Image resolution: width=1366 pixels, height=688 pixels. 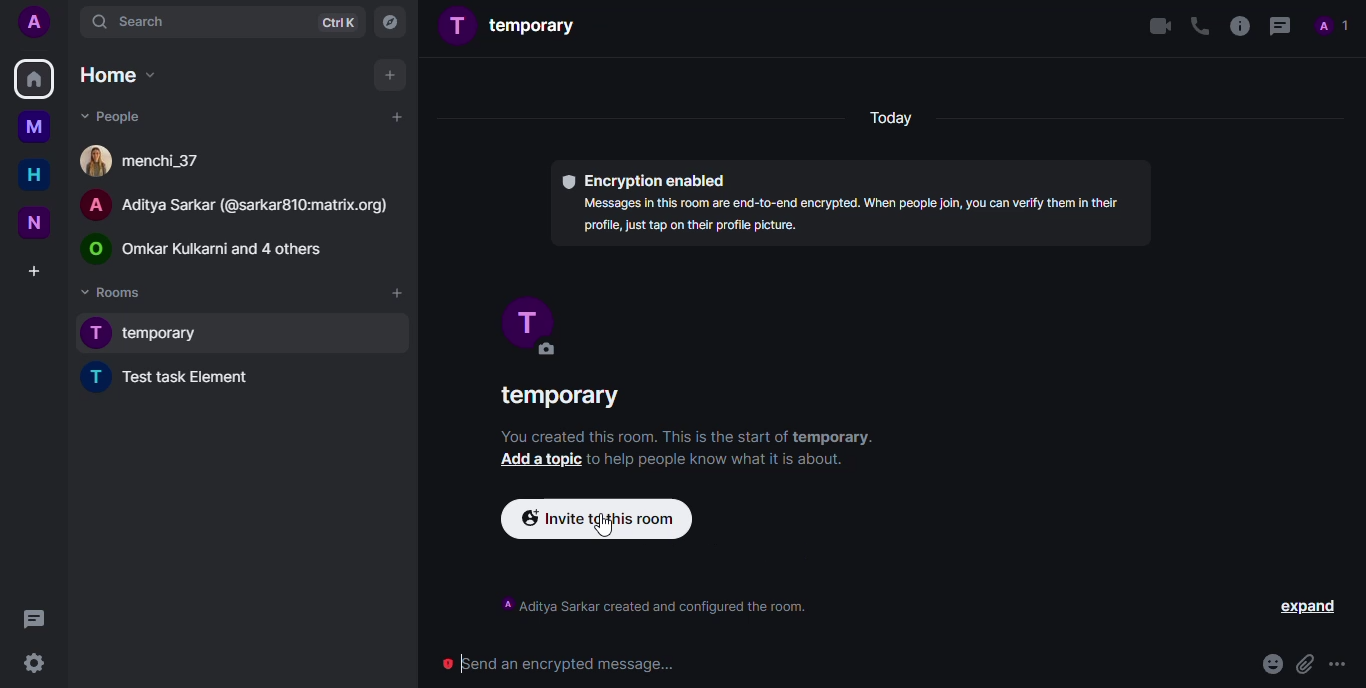 What do you see at coordinates (1150, 27) in the screenshot?
I see `video call` at bounding box center [1150, 27].